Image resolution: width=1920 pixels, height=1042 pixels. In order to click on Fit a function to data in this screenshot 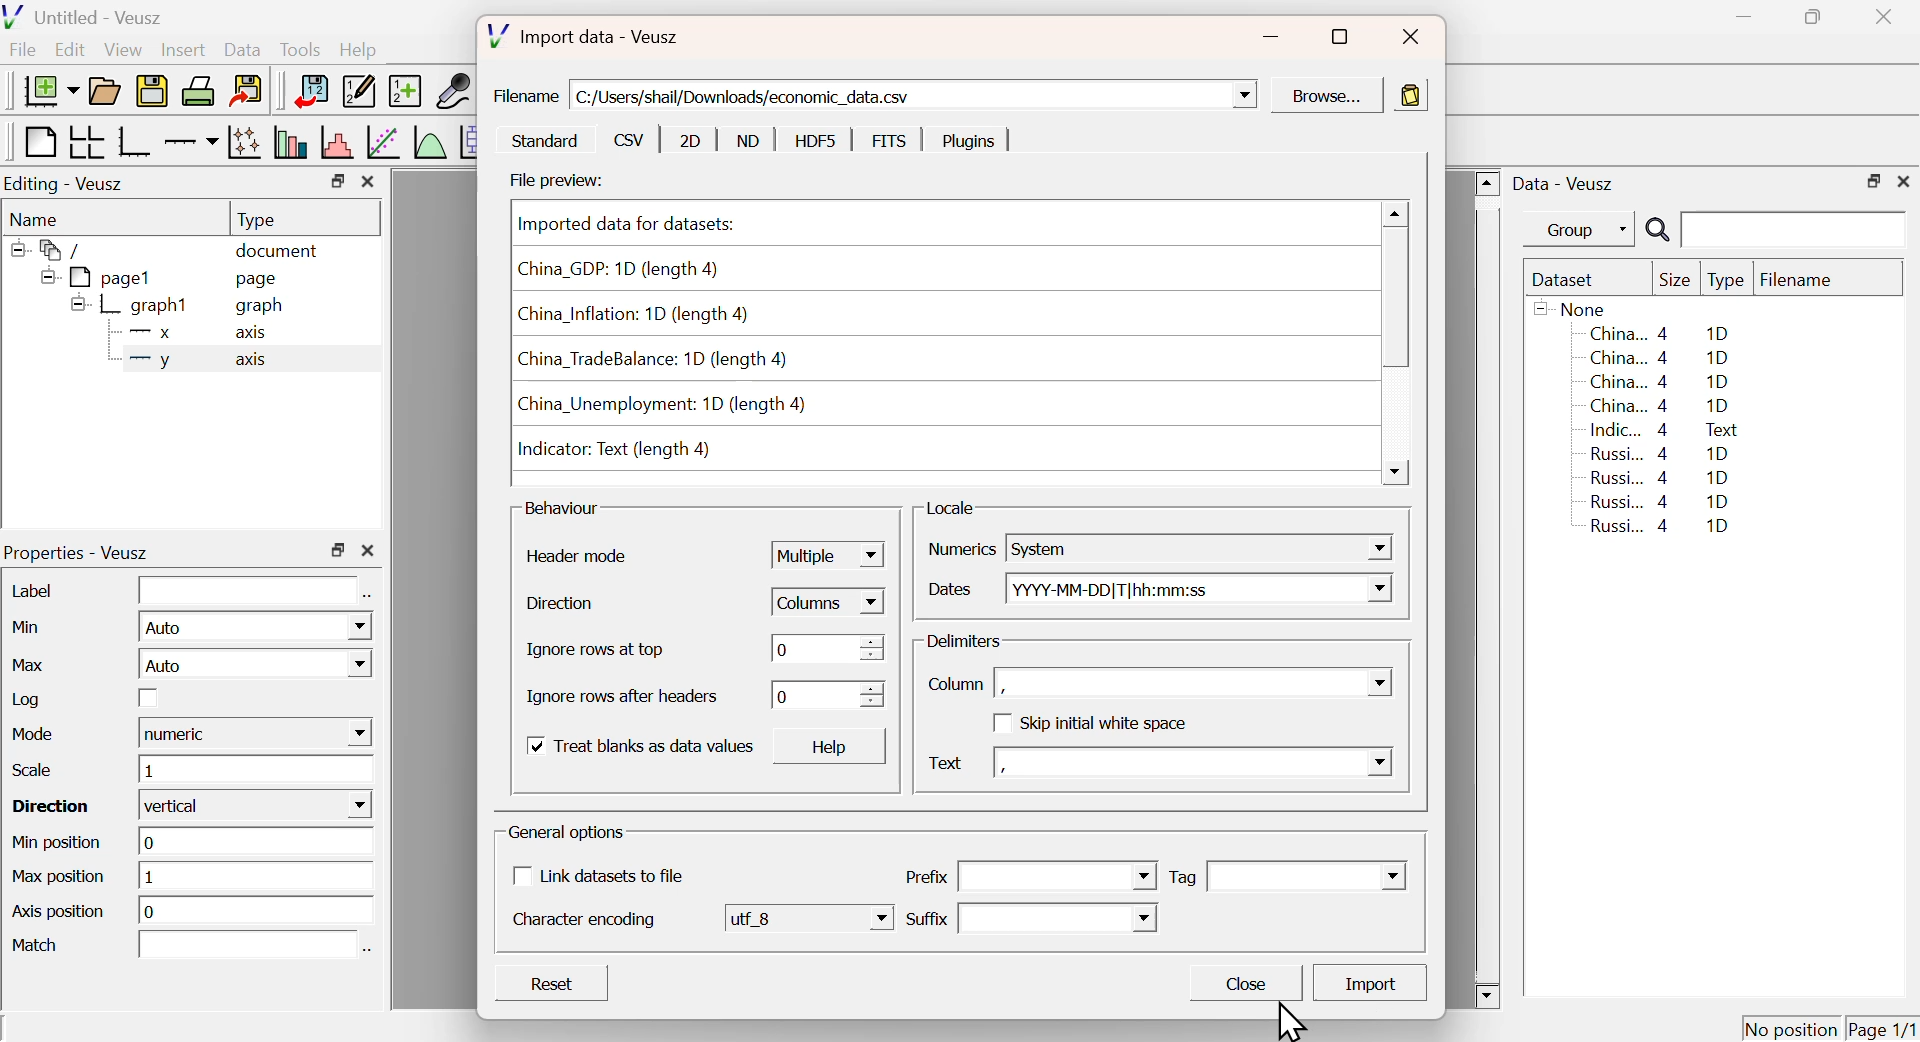, I will do `click(384, 144)`.